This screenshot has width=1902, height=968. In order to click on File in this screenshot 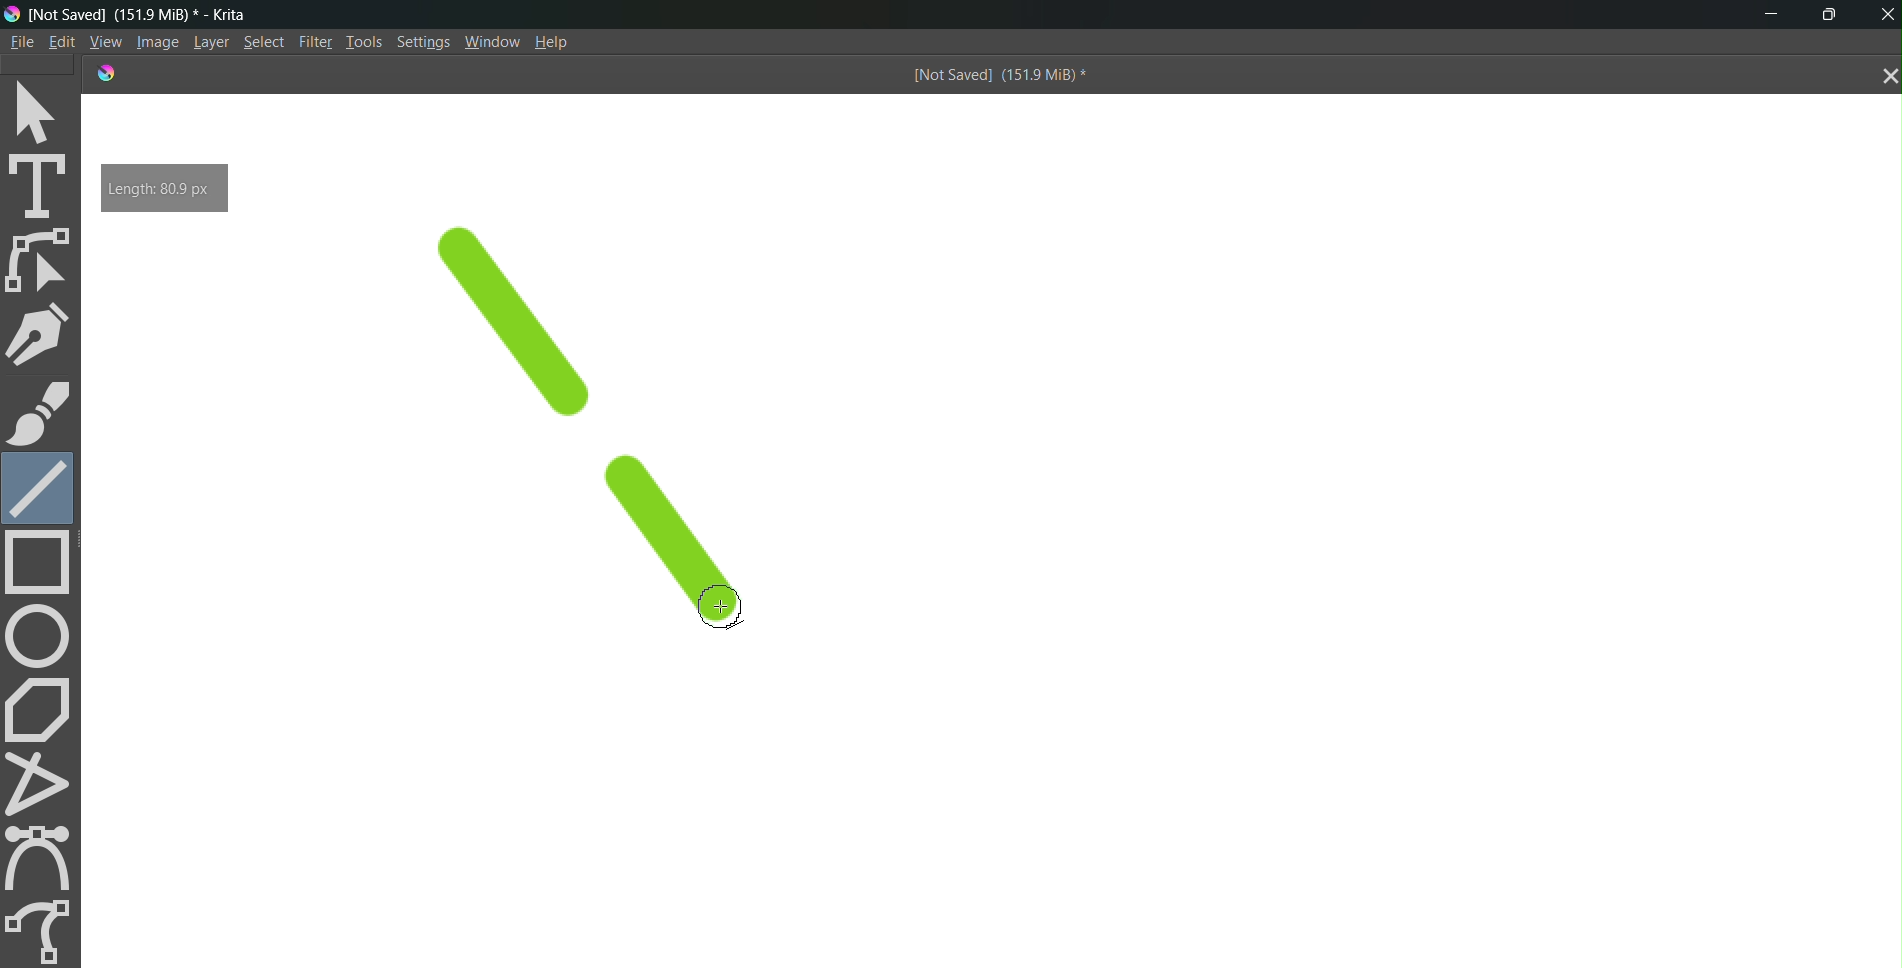, I will do `click(20, 41)`.